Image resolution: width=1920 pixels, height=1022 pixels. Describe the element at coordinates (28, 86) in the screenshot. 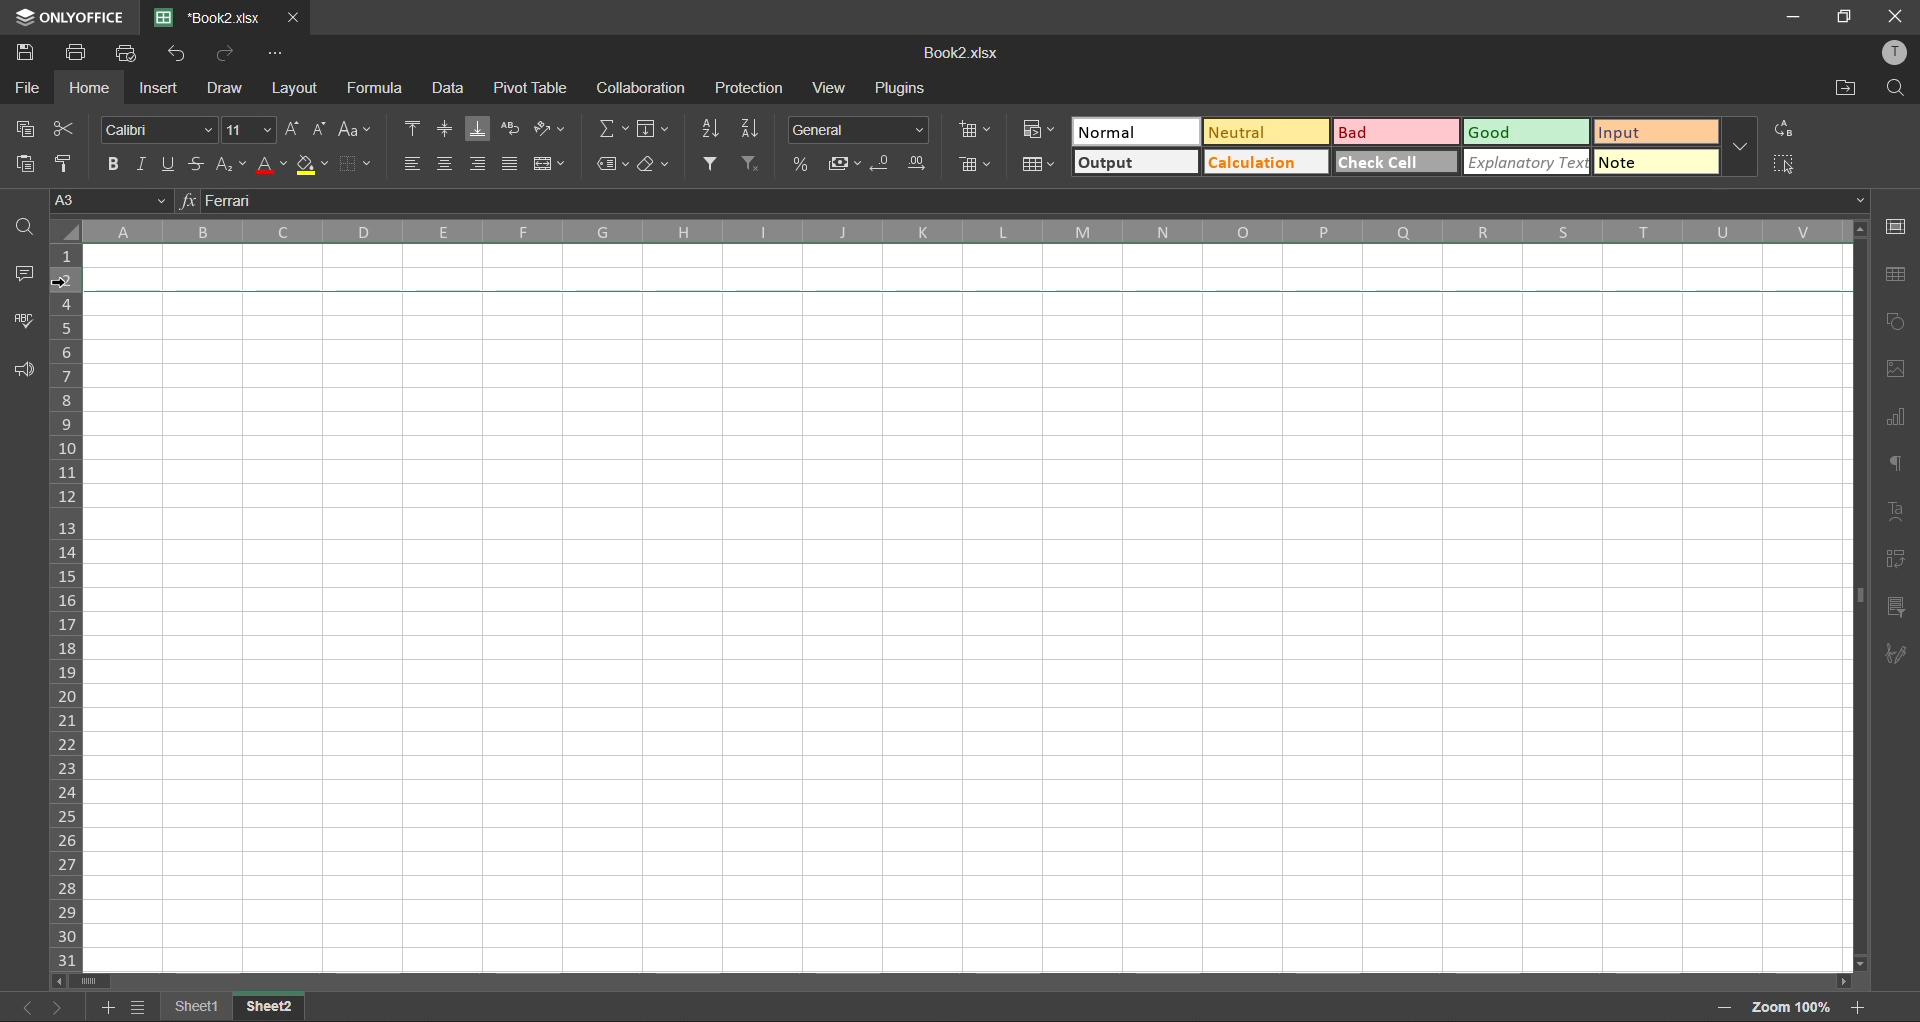

I see `file` at that location.